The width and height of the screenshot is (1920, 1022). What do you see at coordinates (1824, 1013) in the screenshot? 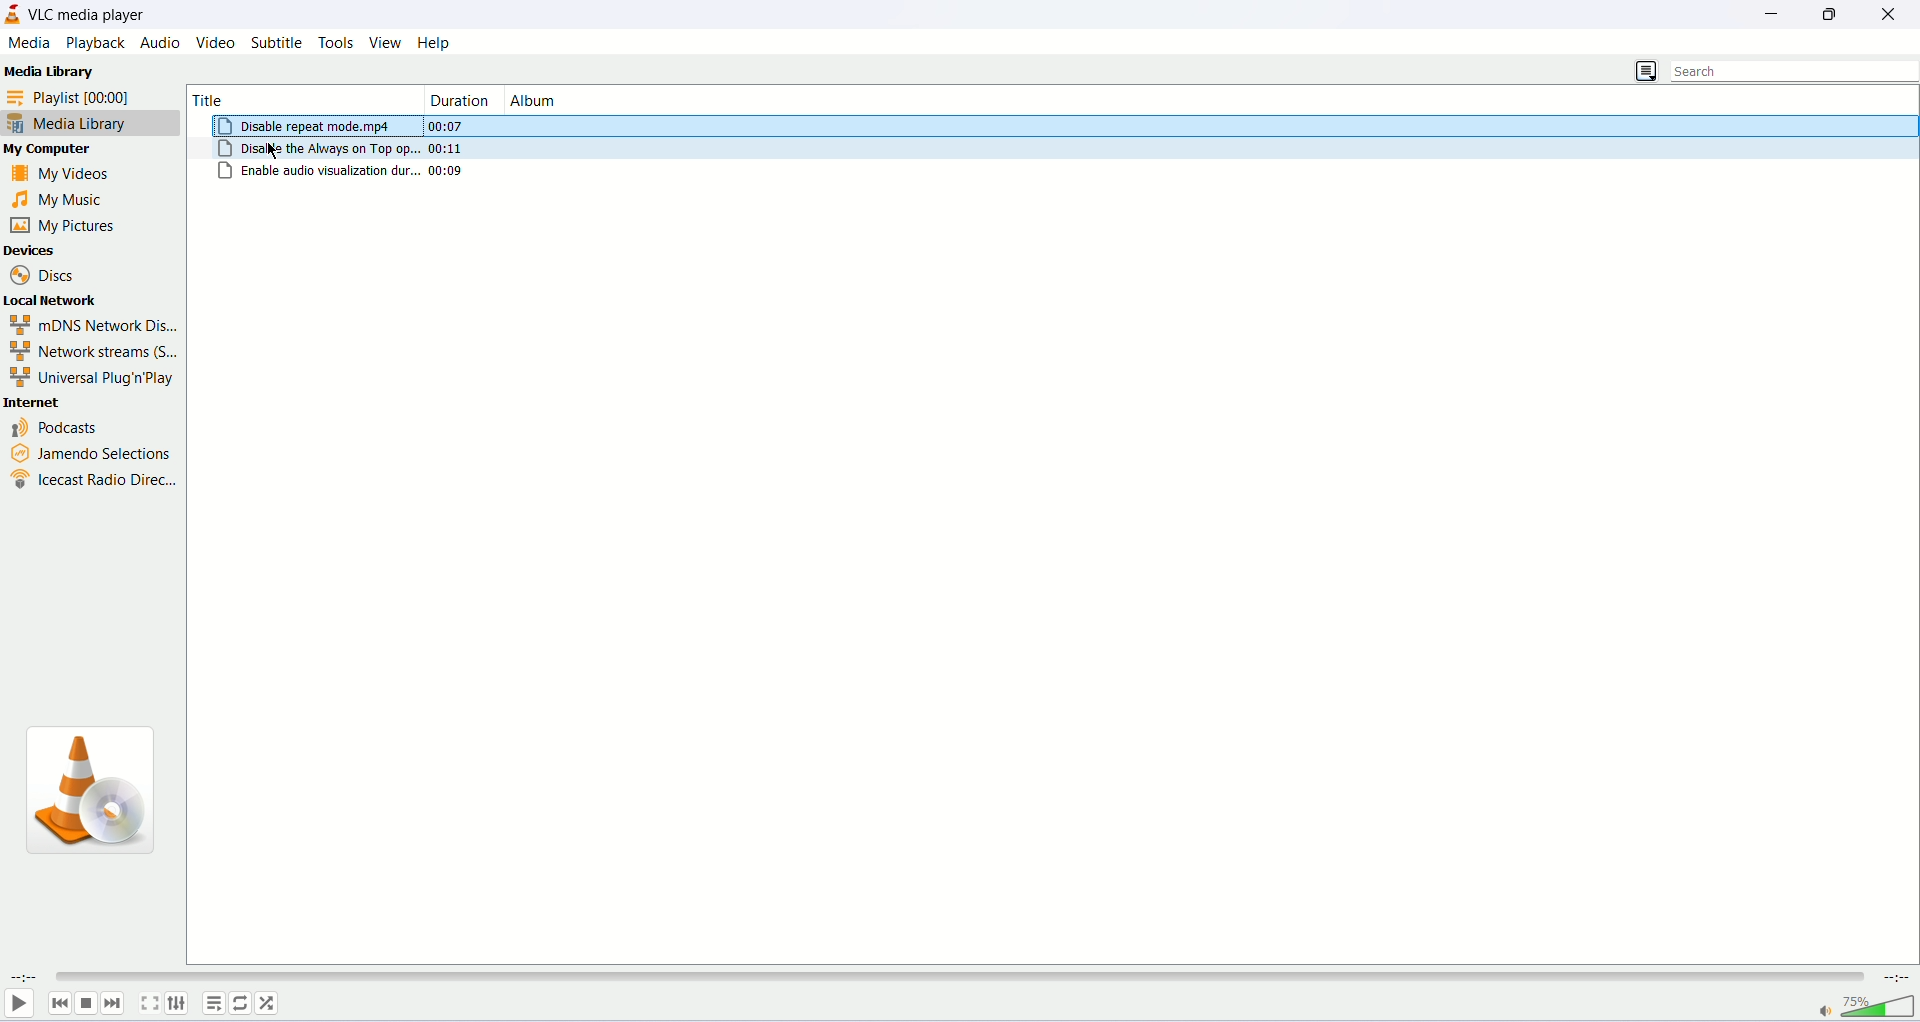
I see `mute` at bounding box center [1824, 1013].